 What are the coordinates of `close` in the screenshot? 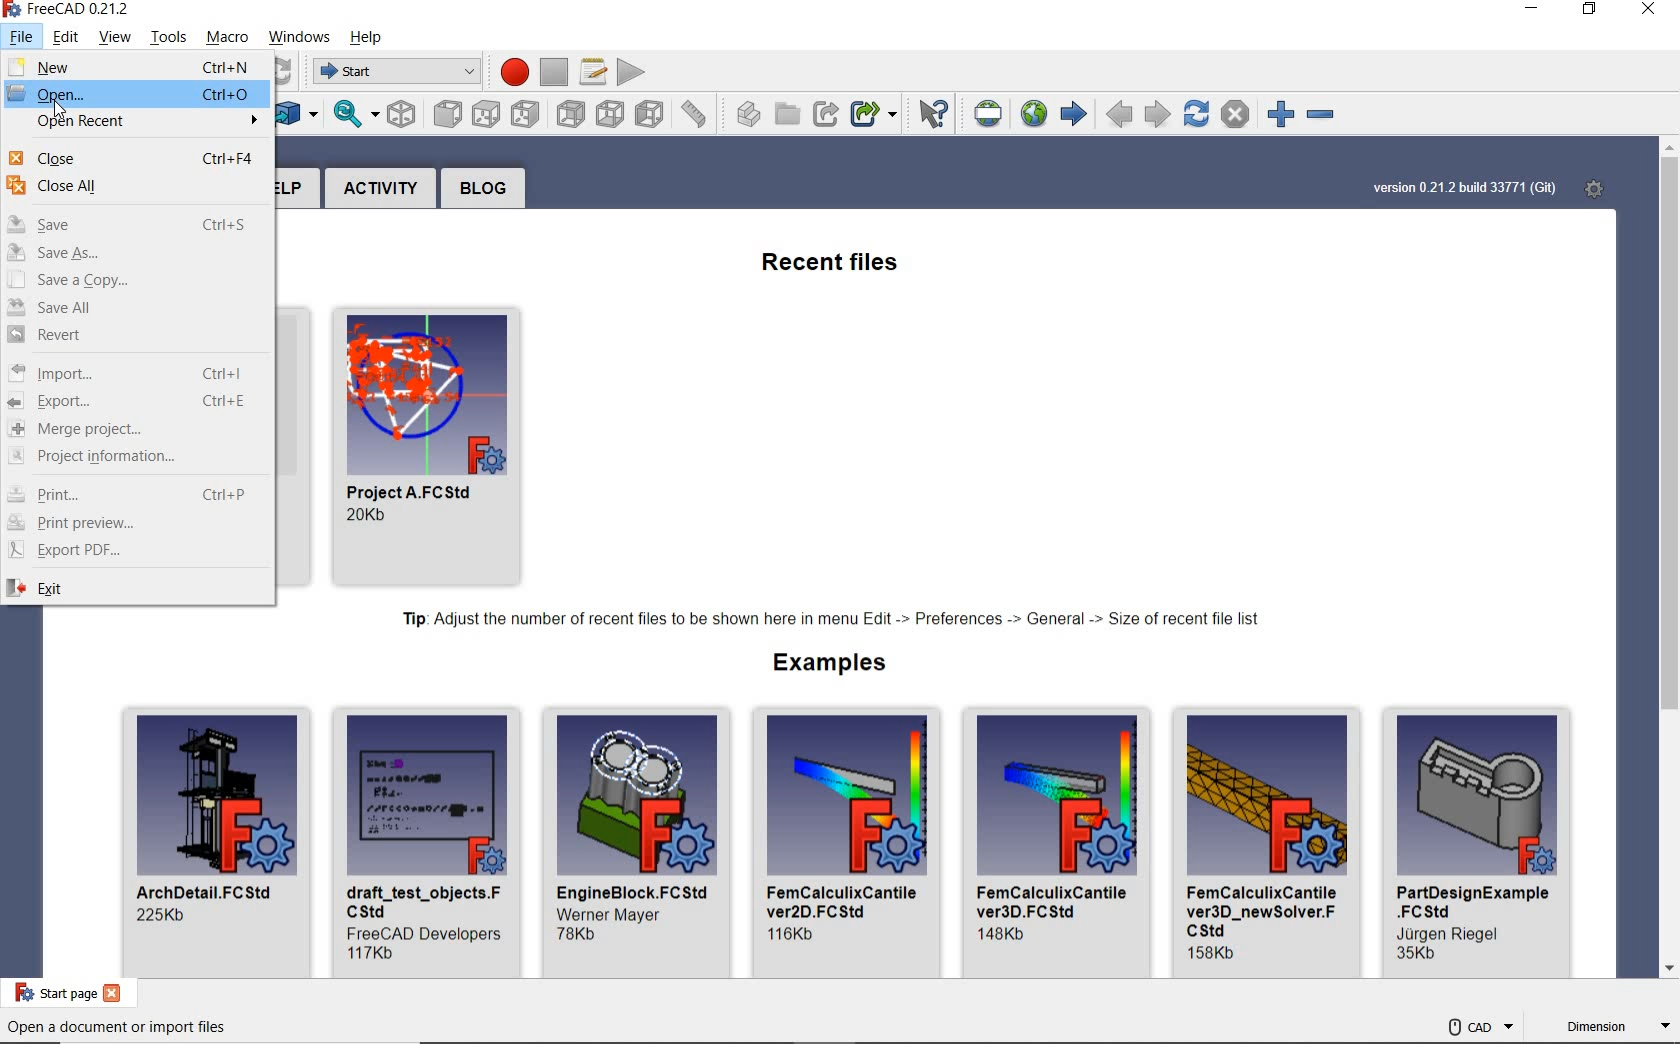 It's located at (114, 993).